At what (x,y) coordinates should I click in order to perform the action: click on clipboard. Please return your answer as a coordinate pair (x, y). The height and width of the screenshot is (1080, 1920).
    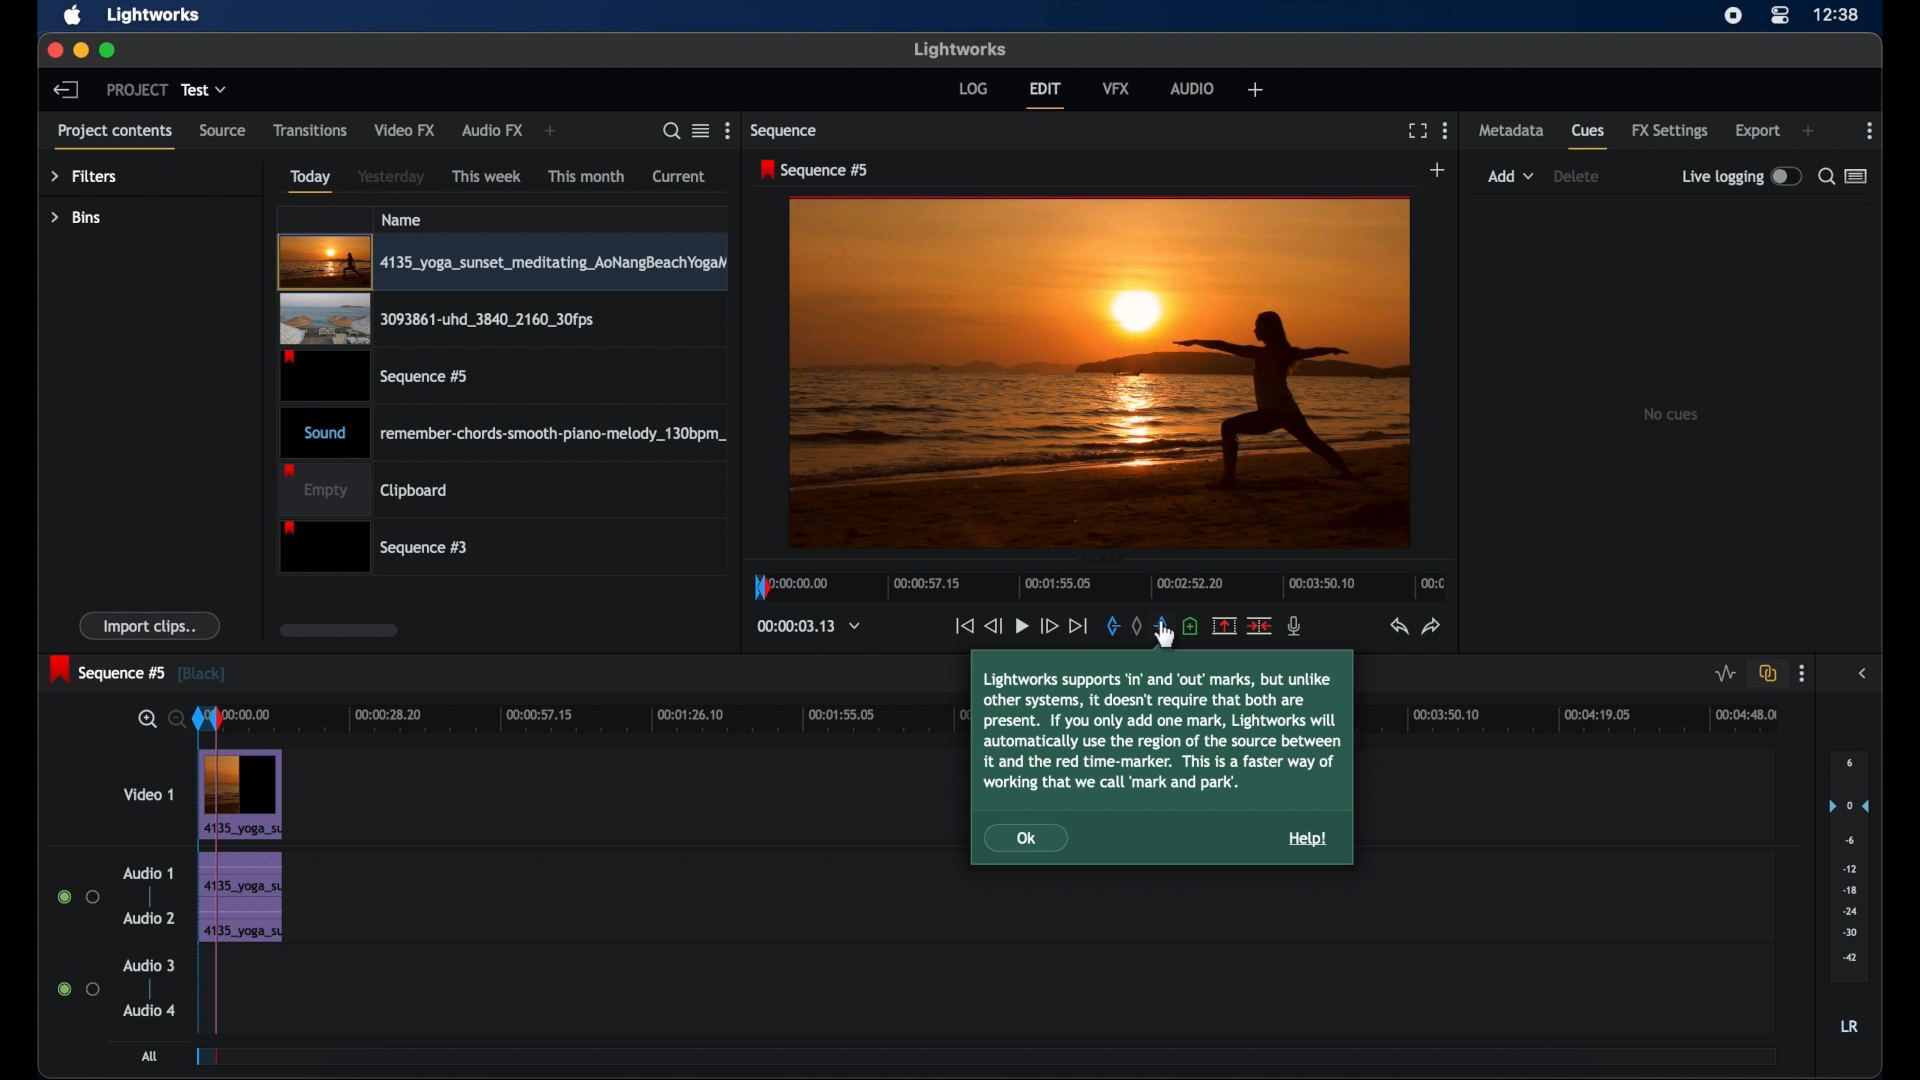
    Looking at the image, I should click on (370, 489).